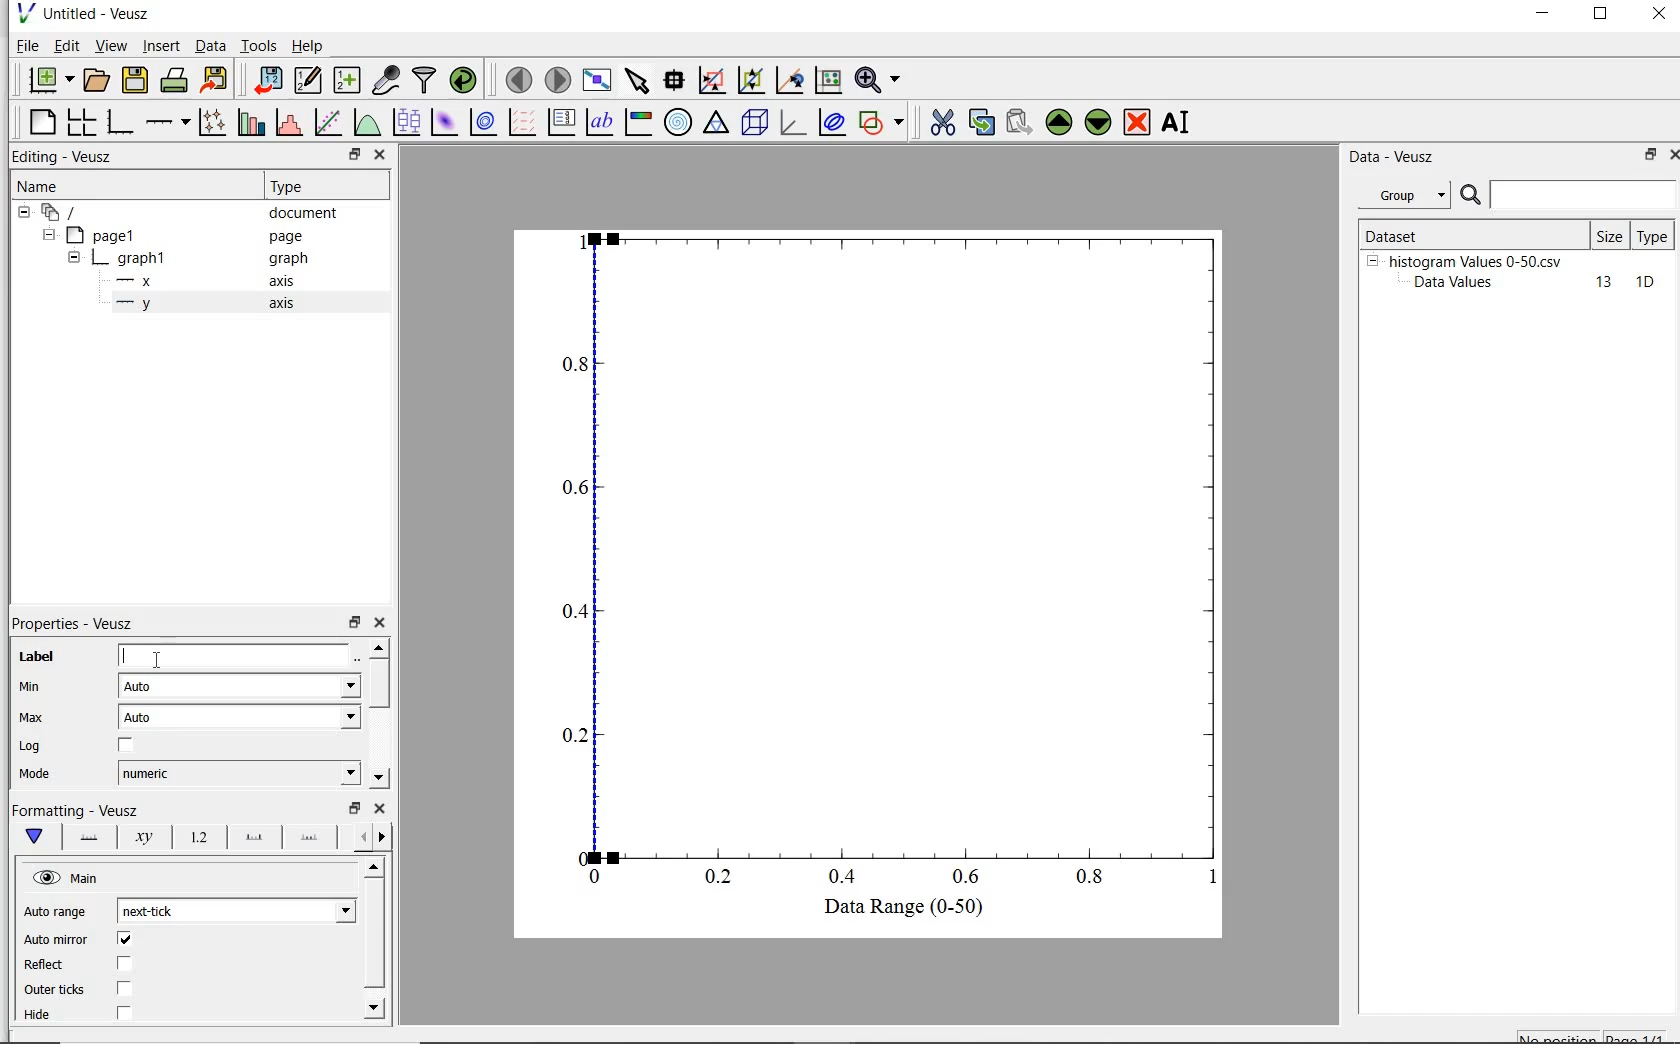 This screenshot has width=1680, height=1044. I want to click on plot covariance ellipse, so click(832, 125).